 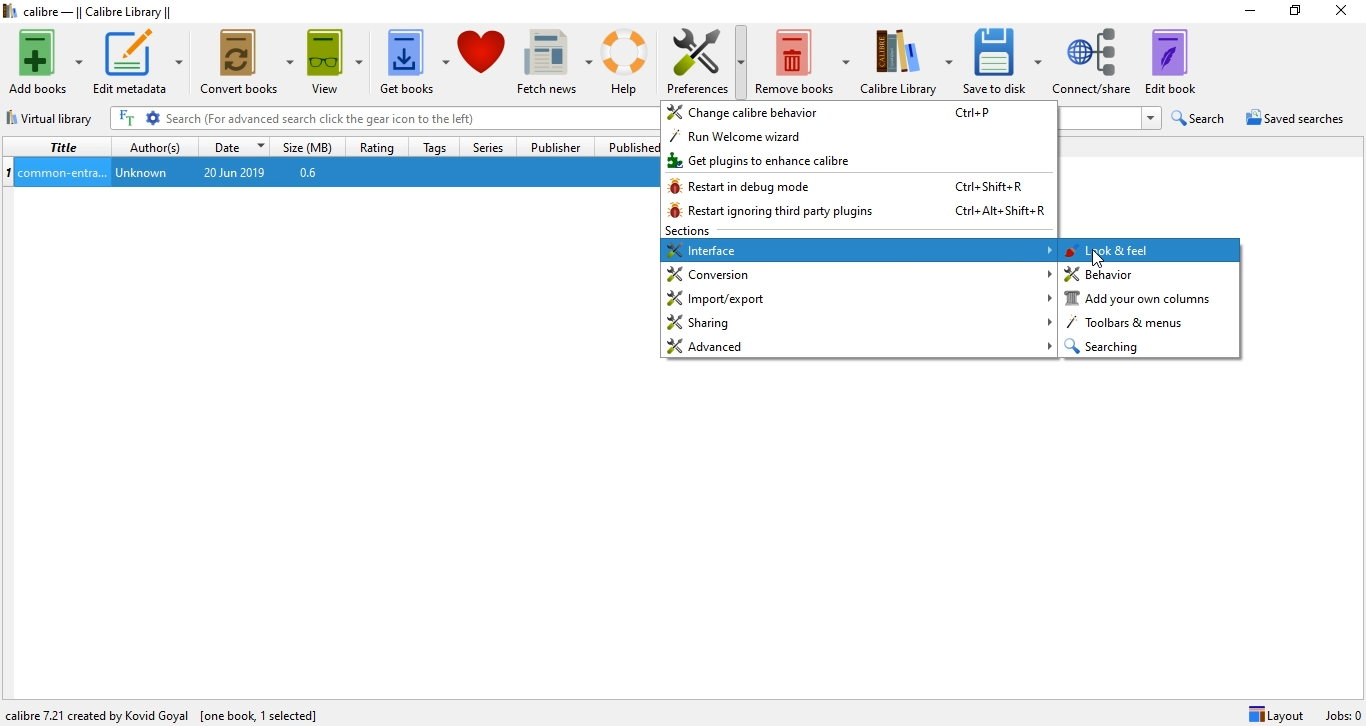 What do you see at coordinates (1298, 120) in the screenshot?
I see `Saves searches` at bounding box center [1298, 120].